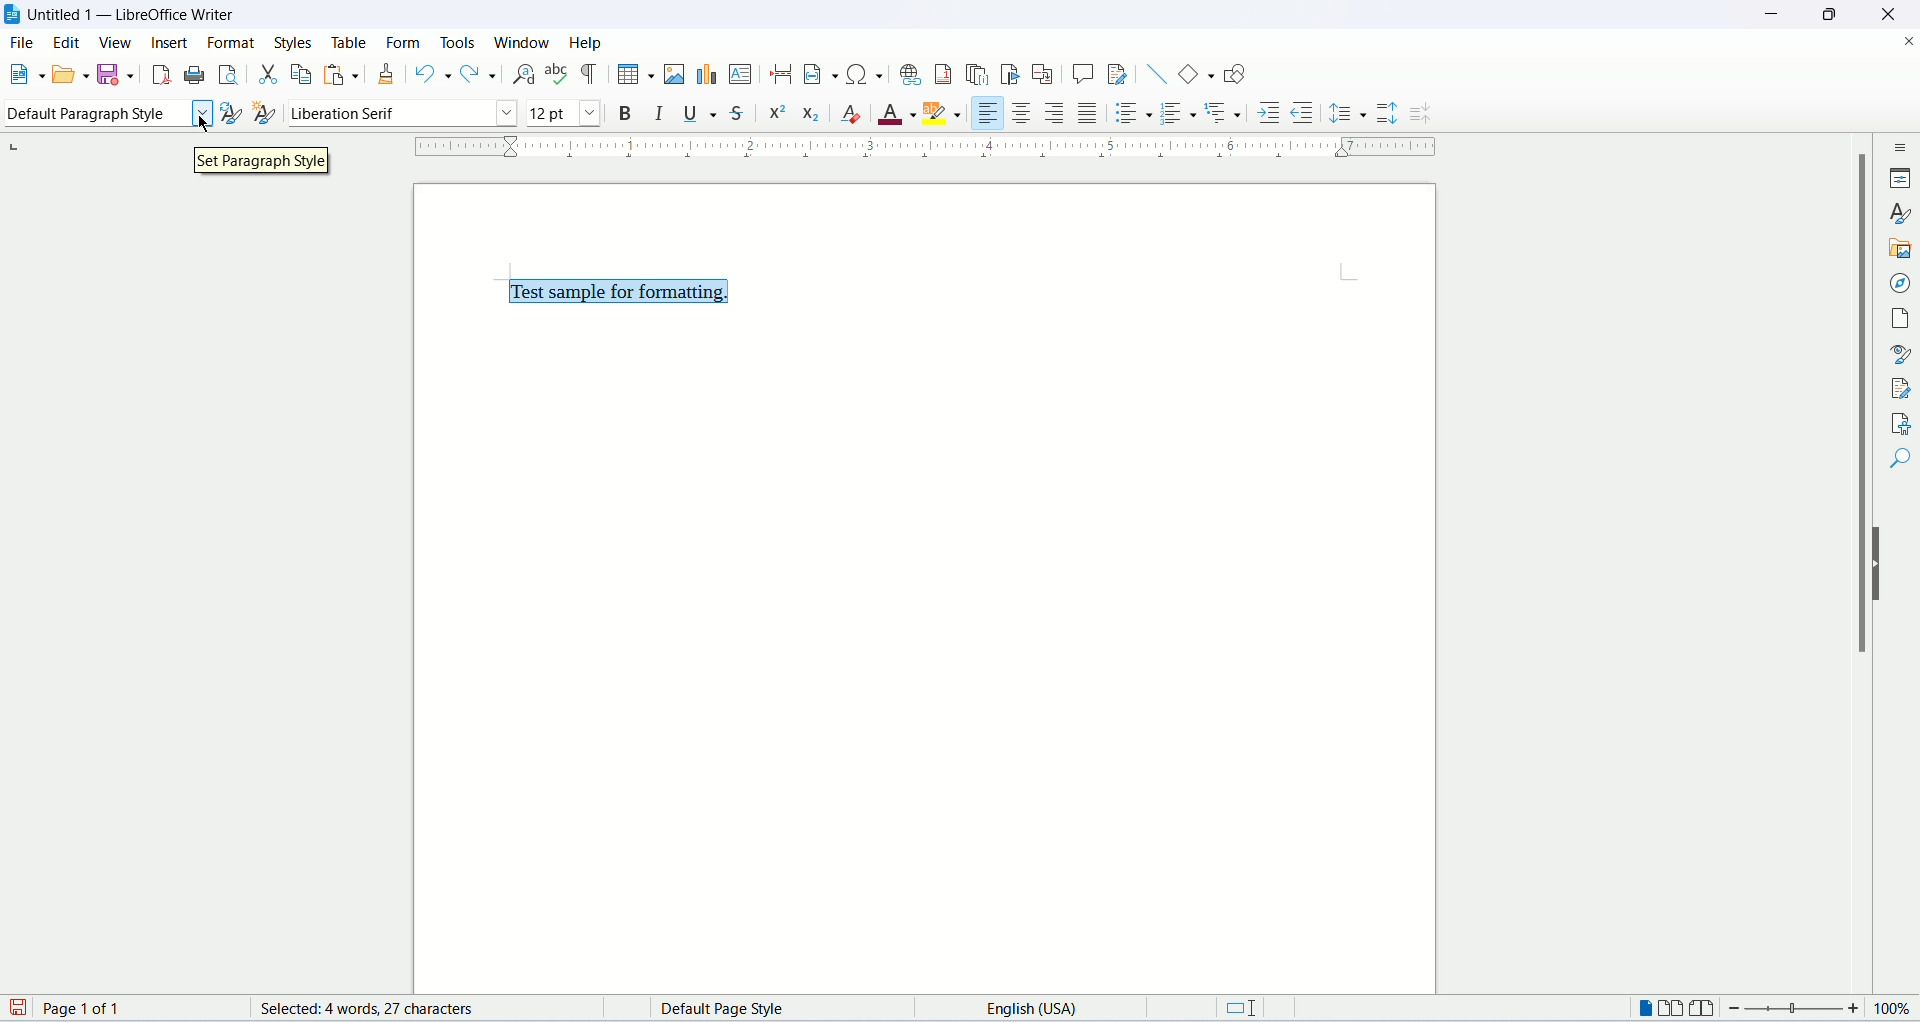 This screenshot has width=1920, height=1022. I want to click on new, so click(25, 77).